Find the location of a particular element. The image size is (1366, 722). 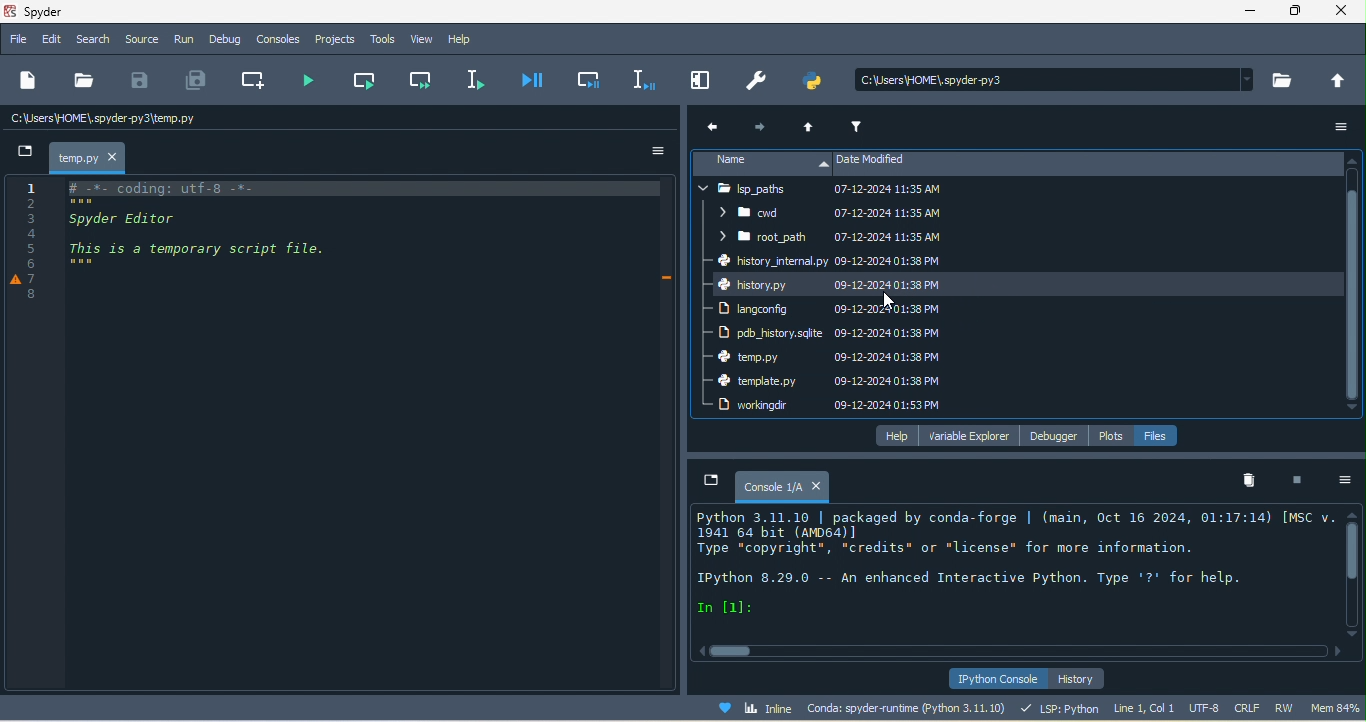

close is located at coordinates (1341, 11).